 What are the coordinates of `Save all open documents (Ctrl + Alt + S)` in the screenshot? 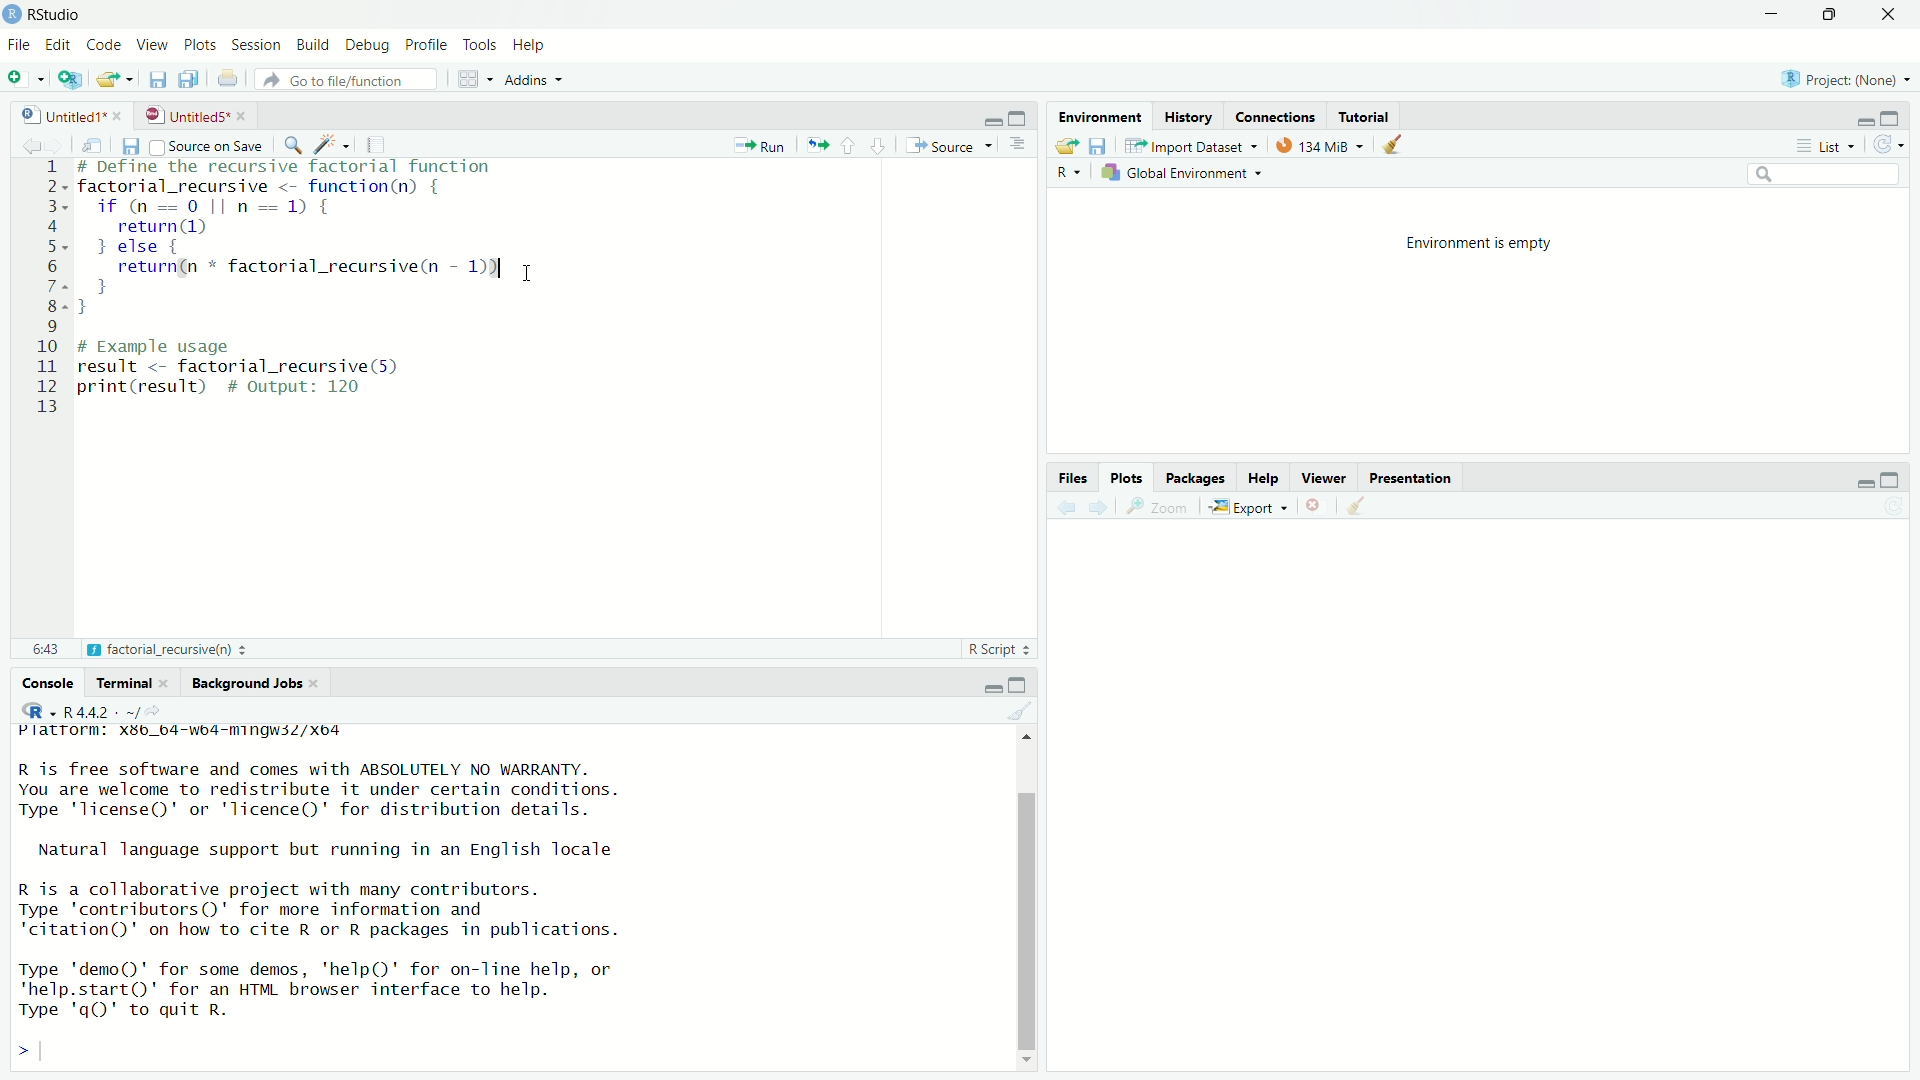 It's located at (195, 79).